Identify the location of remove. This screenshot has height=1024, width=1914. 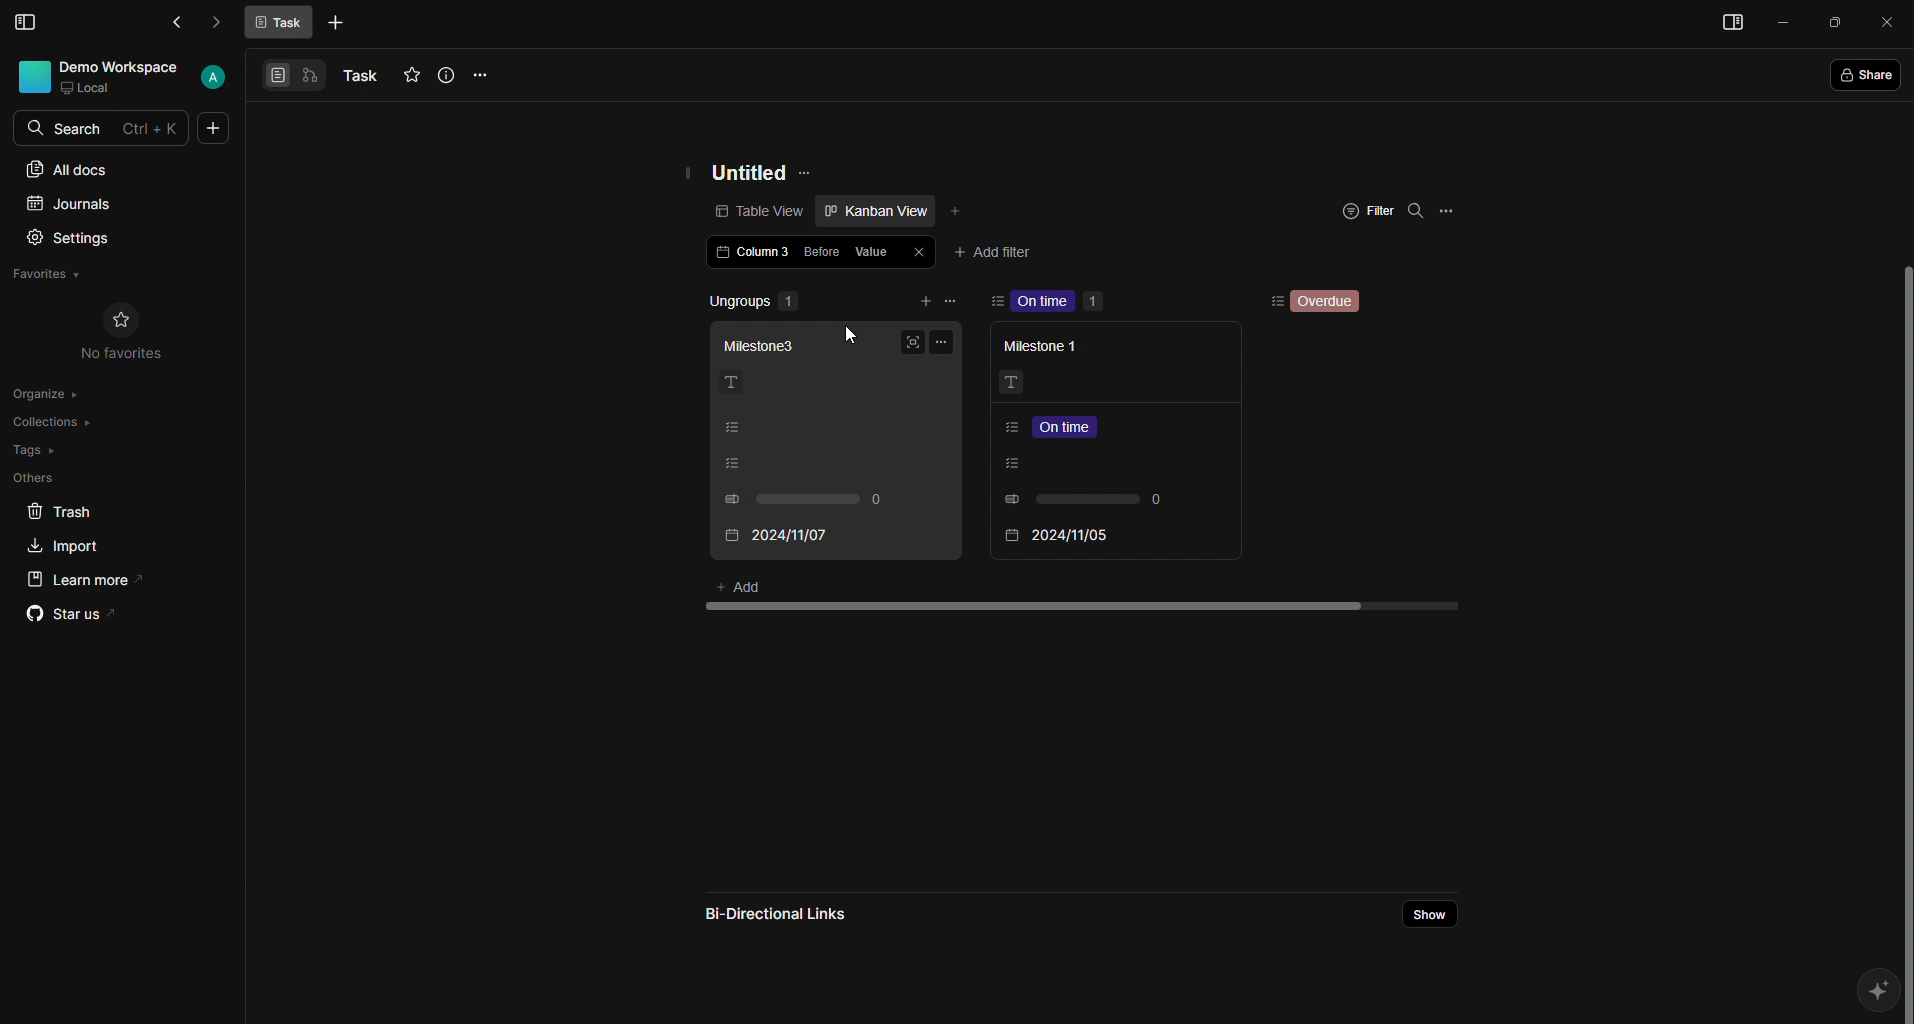
(947, 300).